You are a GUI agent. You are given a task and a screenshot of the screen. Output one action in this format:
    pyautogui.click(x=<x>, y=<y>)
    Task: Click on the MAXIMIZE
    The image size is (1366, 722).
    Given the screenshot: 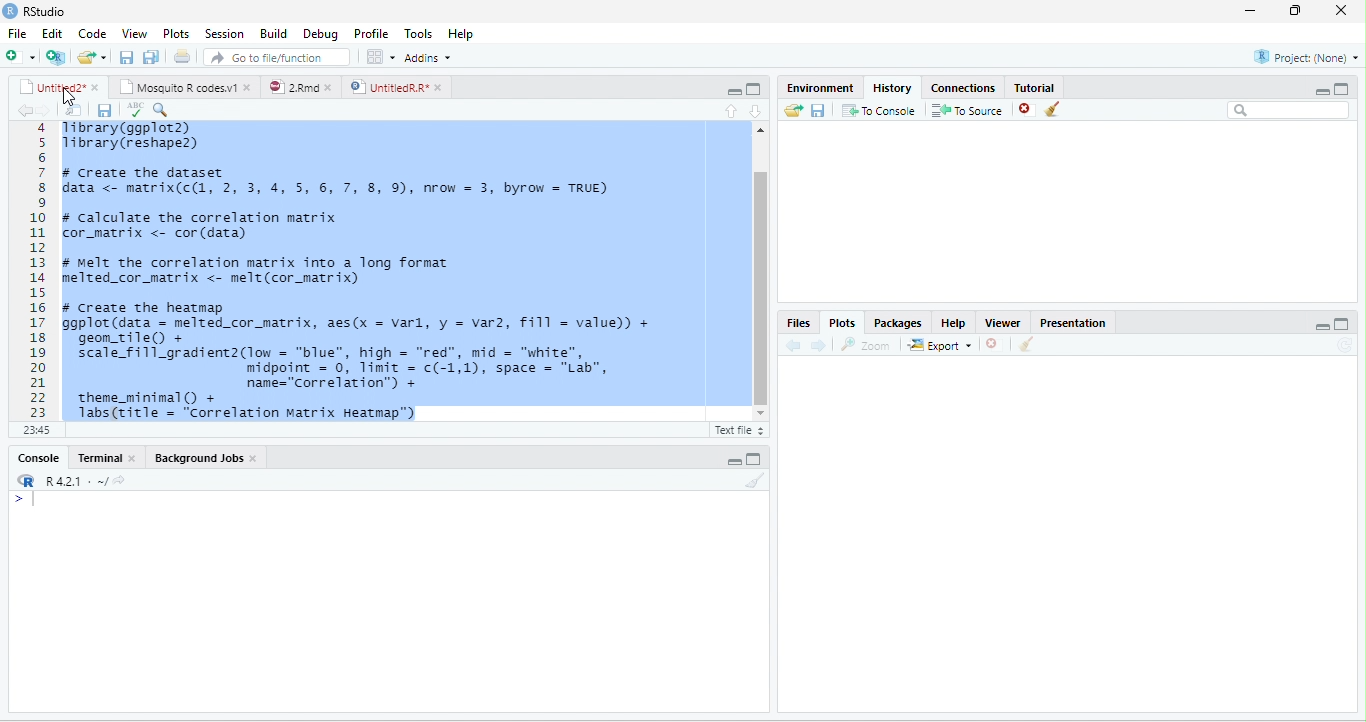 What is the action you would take?
    pyautogui.click(x=1349, y=326)
    